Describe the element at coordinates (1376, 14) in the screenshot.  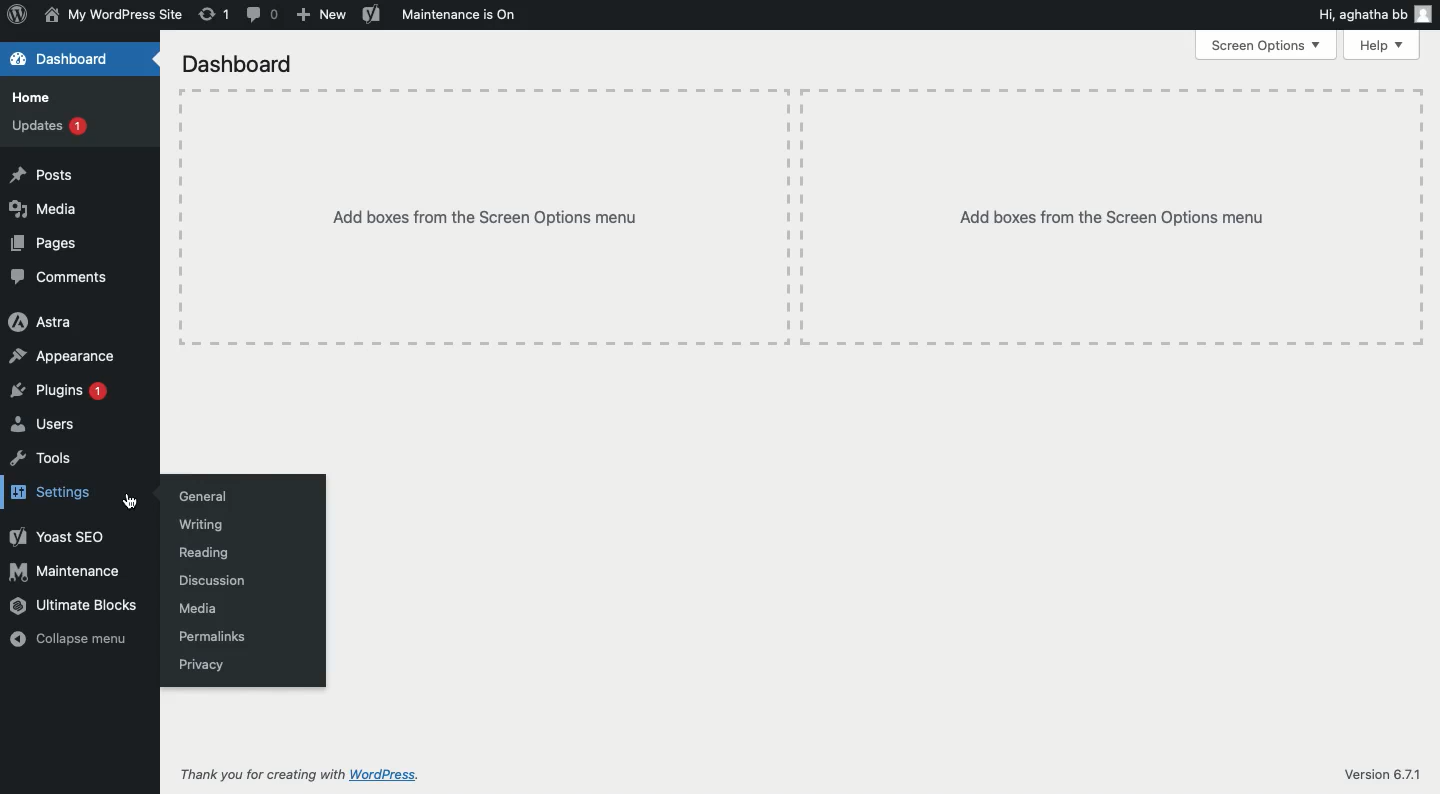
I see `Hi user` at that location.